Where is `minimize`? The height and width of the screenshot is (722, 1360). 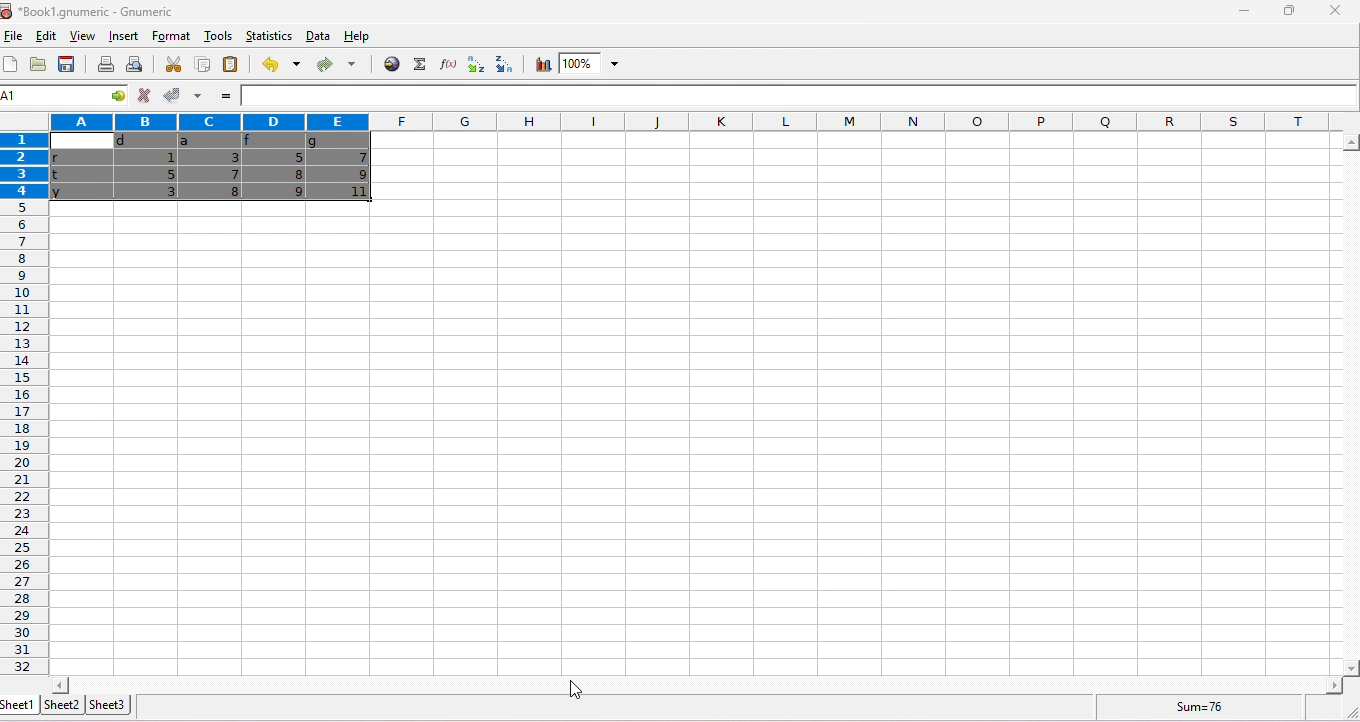
minimize is located at coordinates (1241, 14).